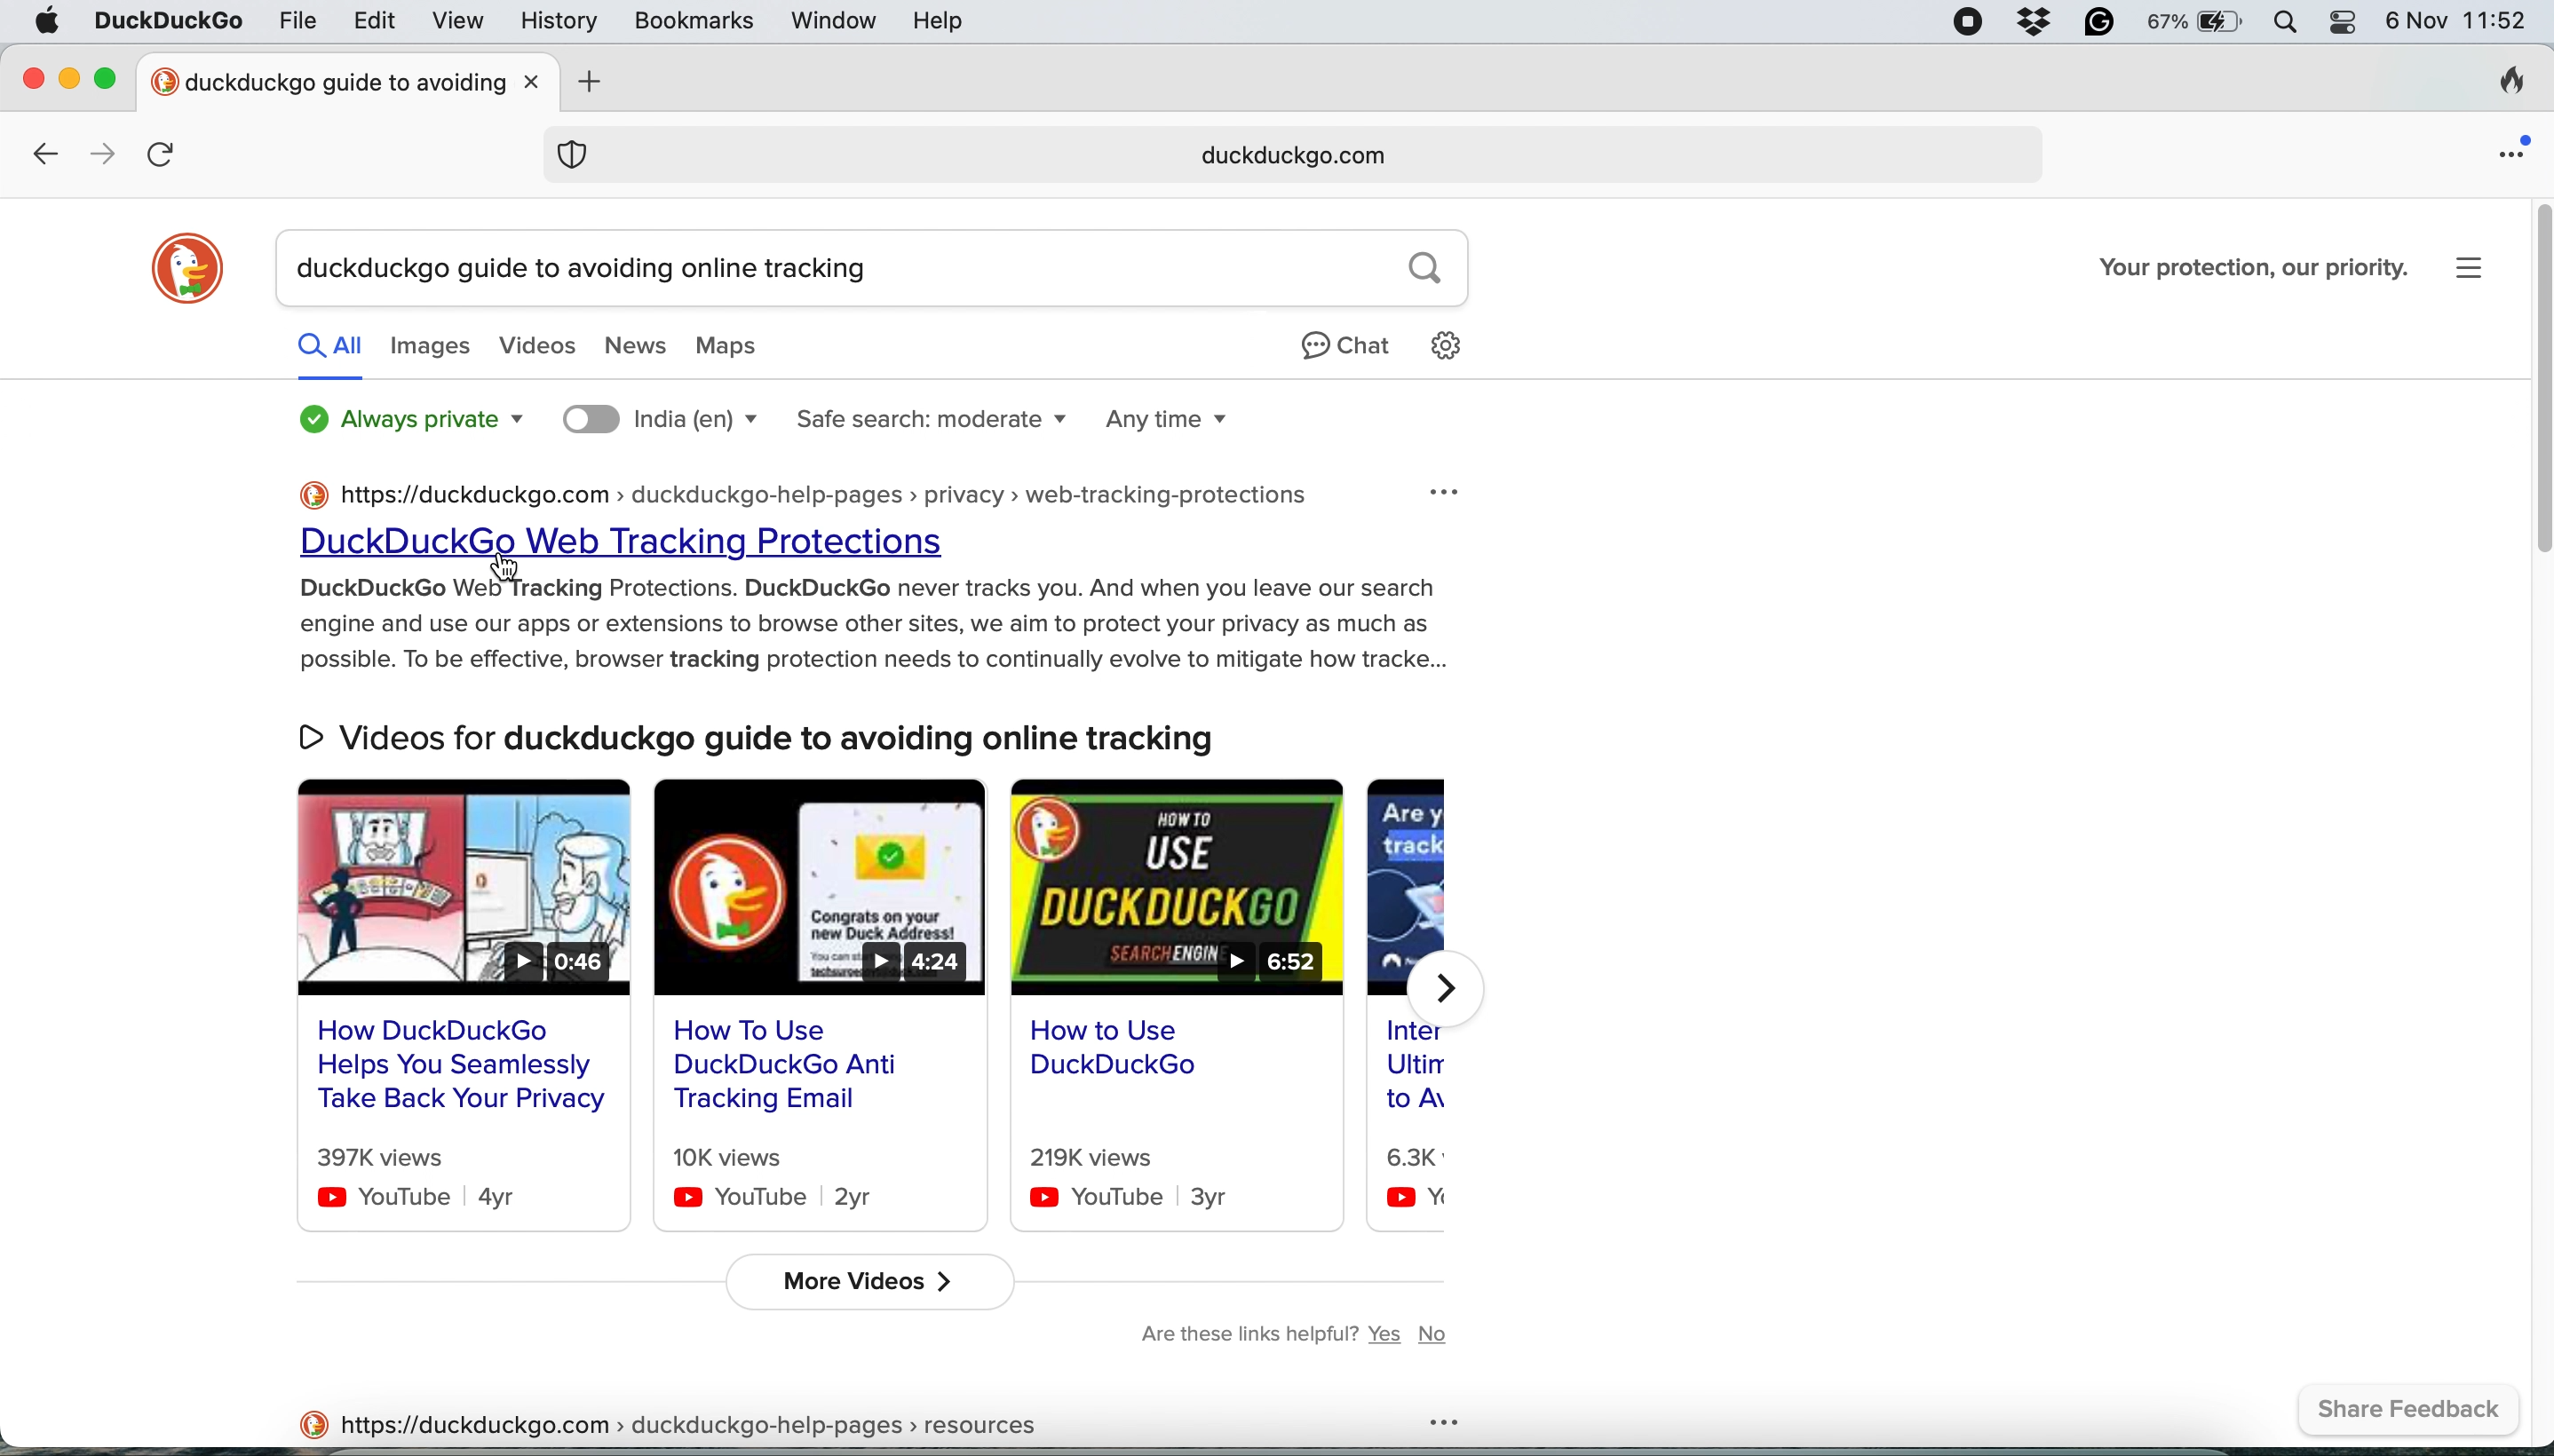  Describe the element at coordinates (1401, 1196) in the screenshot. I see `youtube` at that location.